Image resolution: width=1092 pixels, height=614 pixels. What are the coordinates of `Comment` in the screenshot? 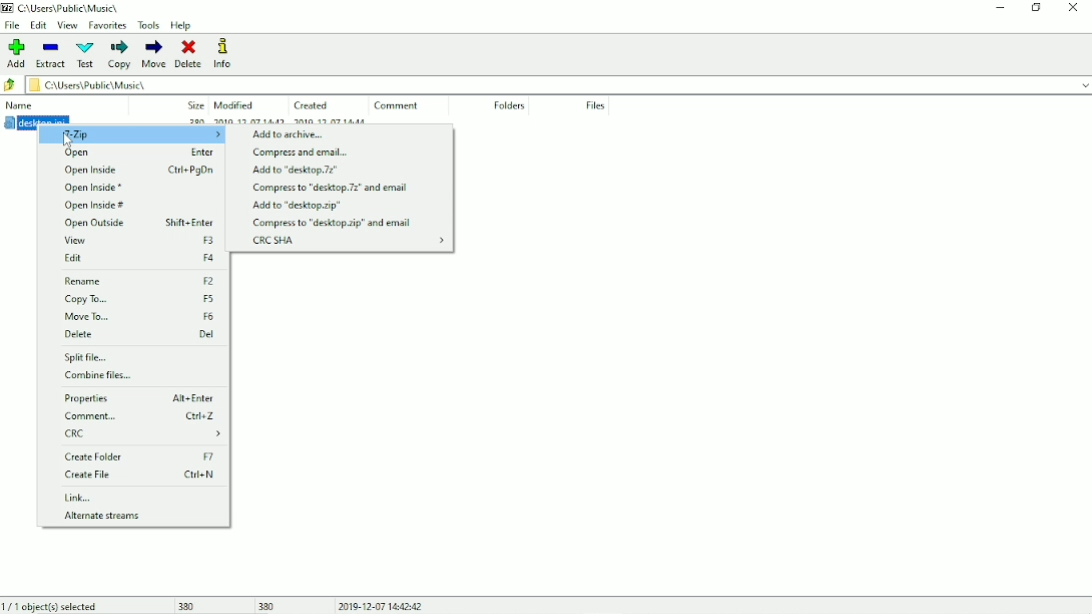 It's located at (140, 416).